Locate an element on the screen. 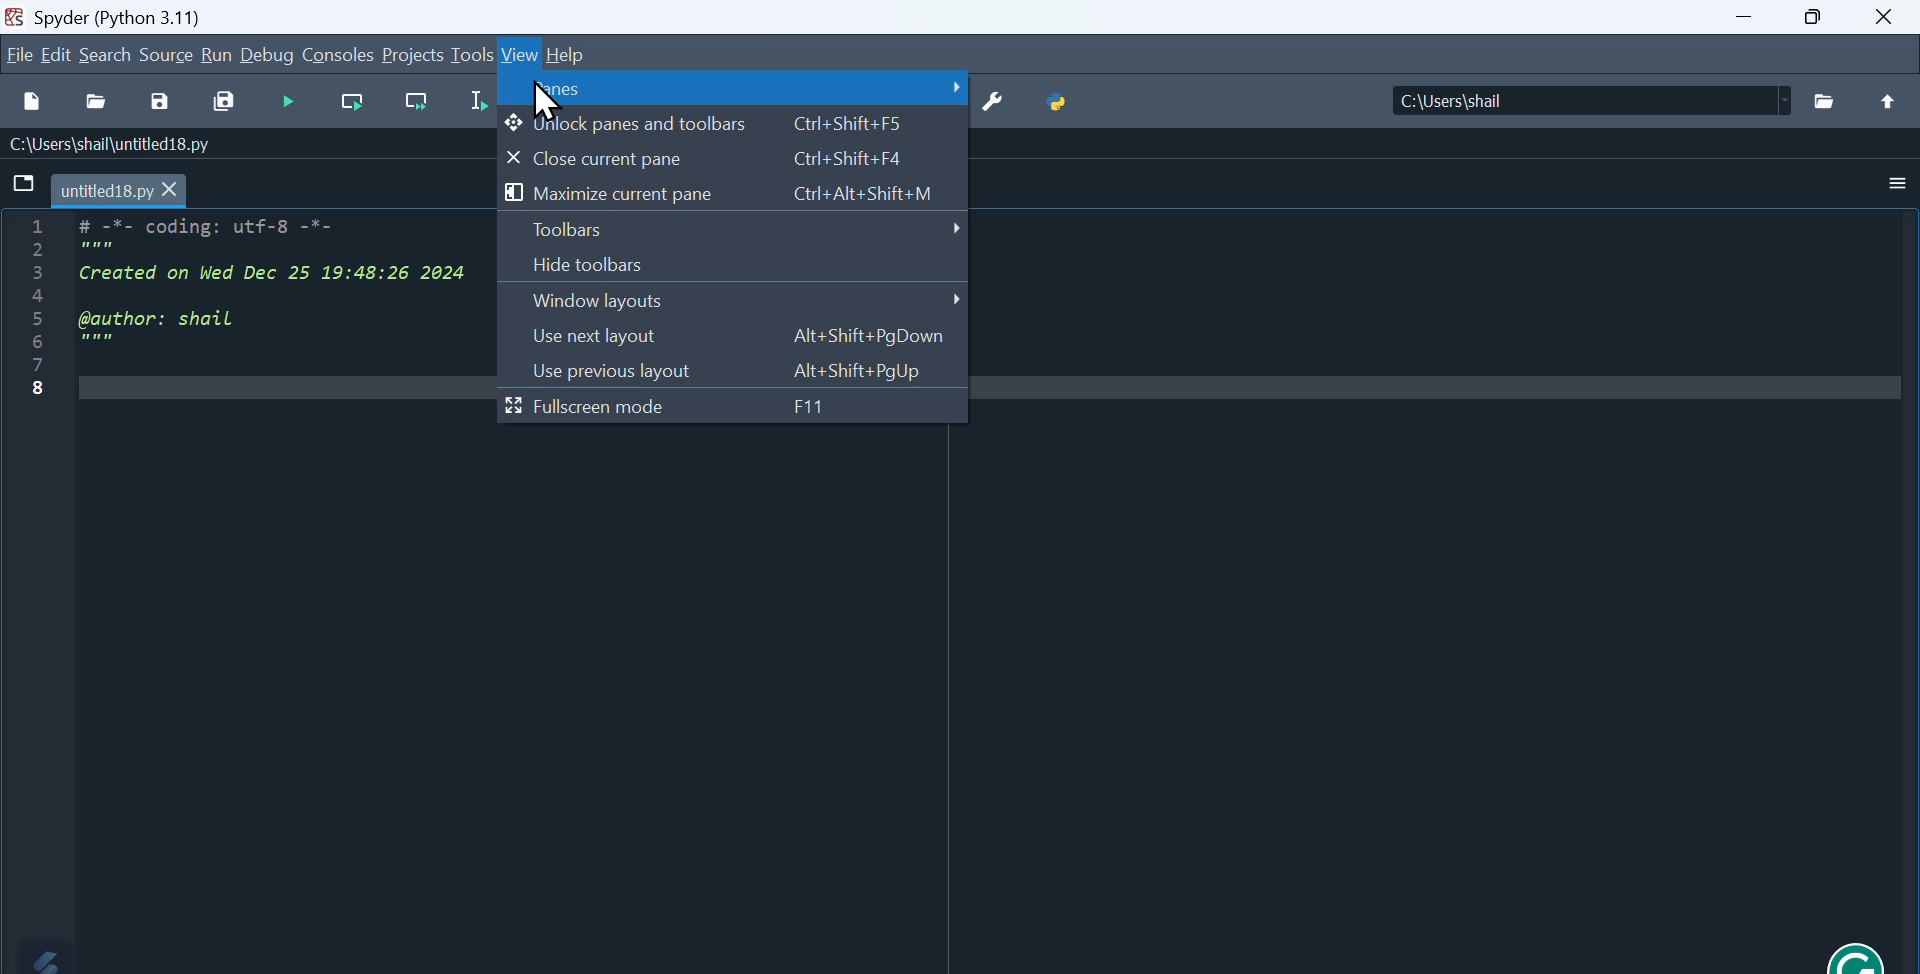 This screenshot has width=1920, height=974. user previous layout is located at coordinates (731, 372).